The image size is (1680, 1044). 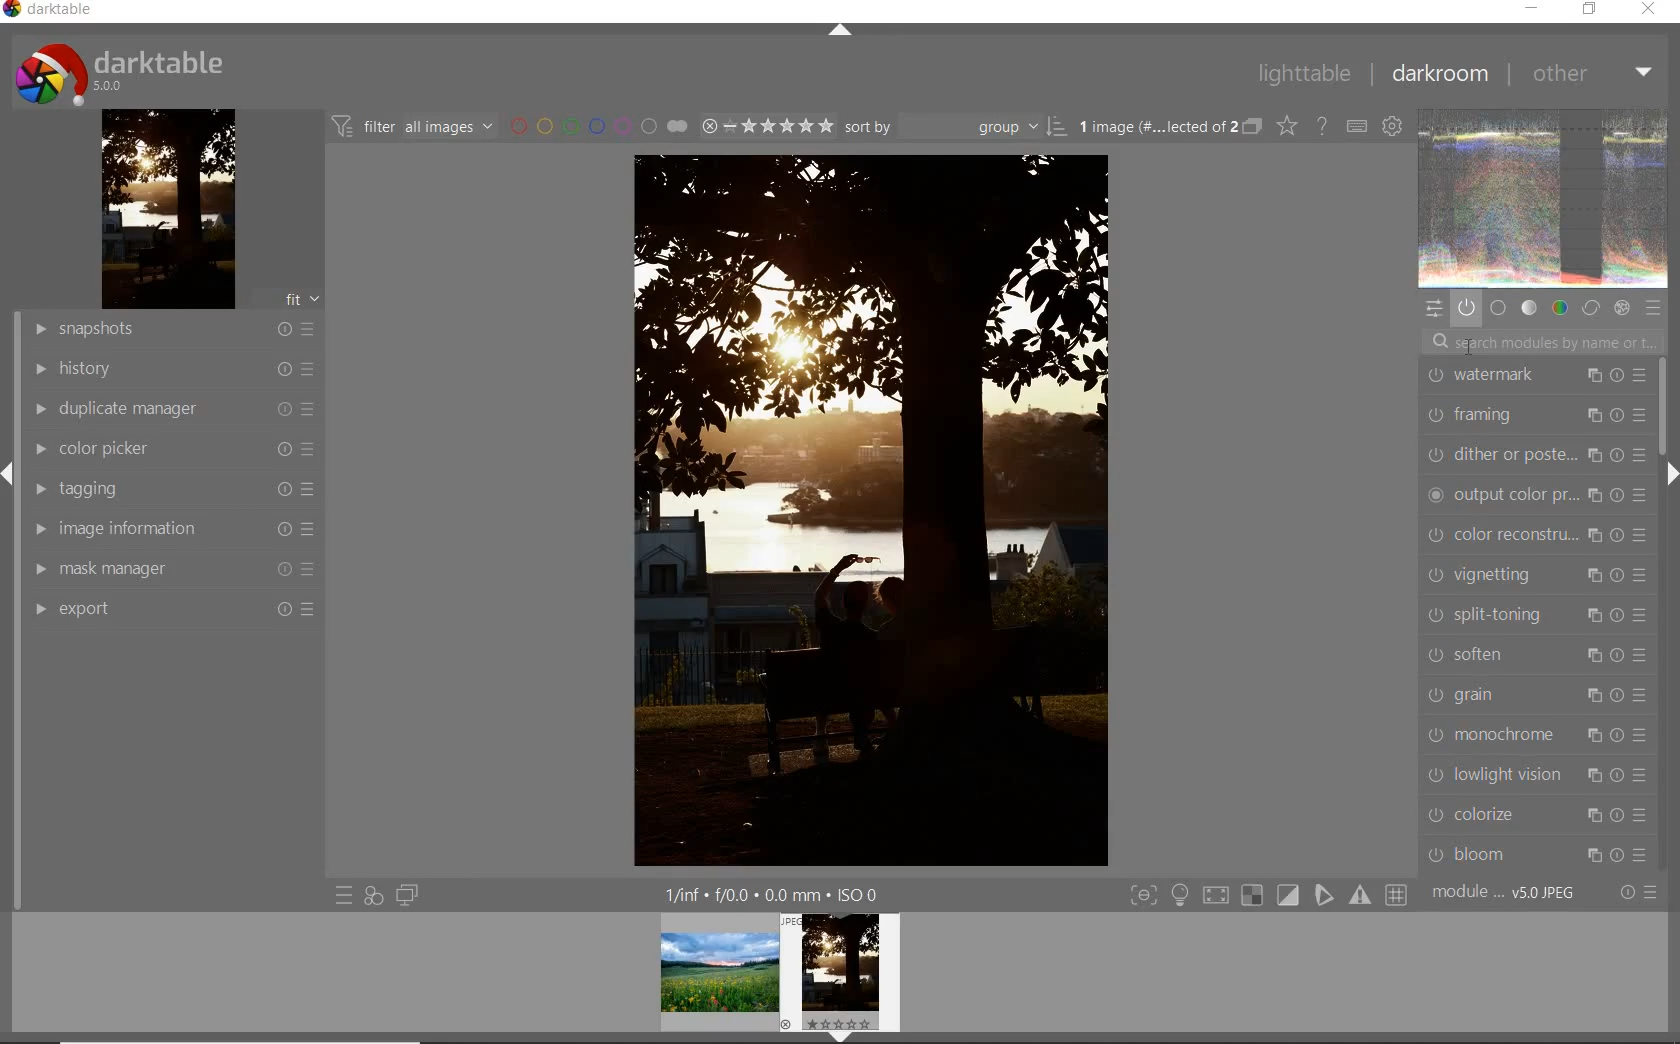 I want to click on lowlight vision, so click(x=1536, y=774).